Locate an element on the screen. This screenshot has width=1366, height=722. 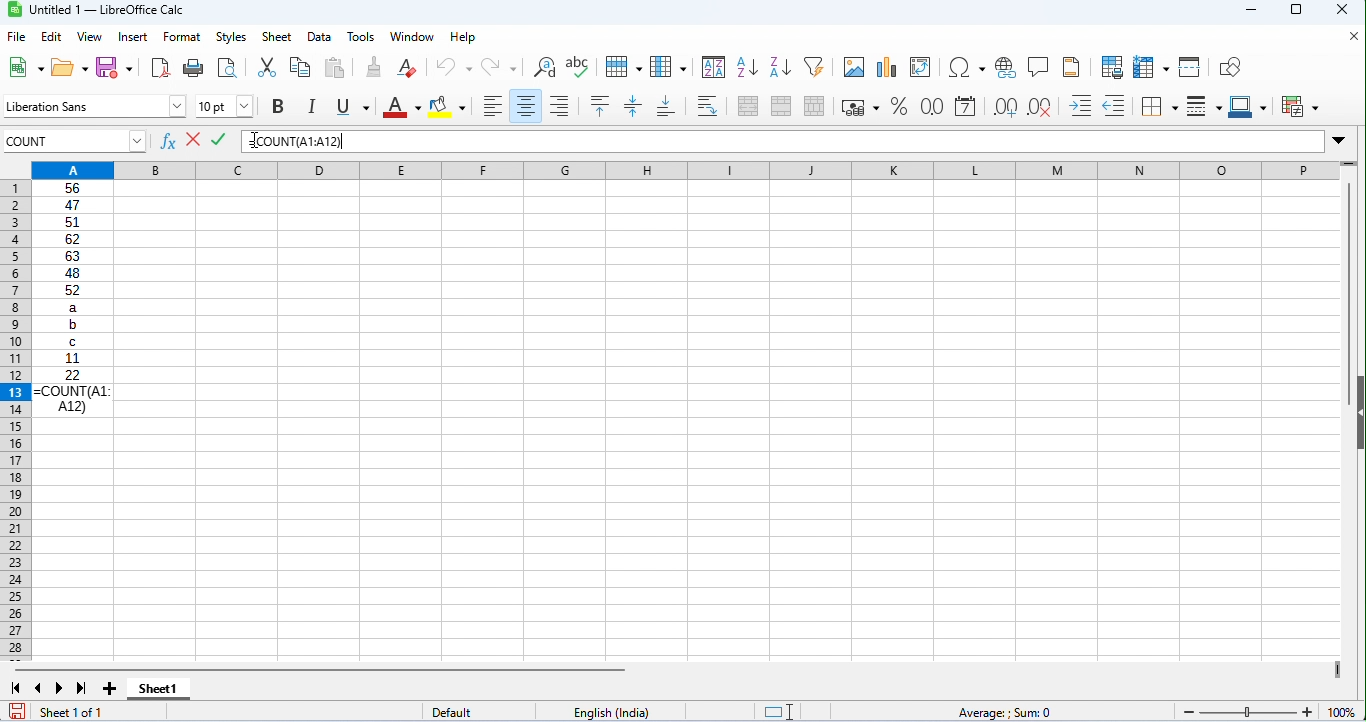
new is located at coordinates (23, 66).